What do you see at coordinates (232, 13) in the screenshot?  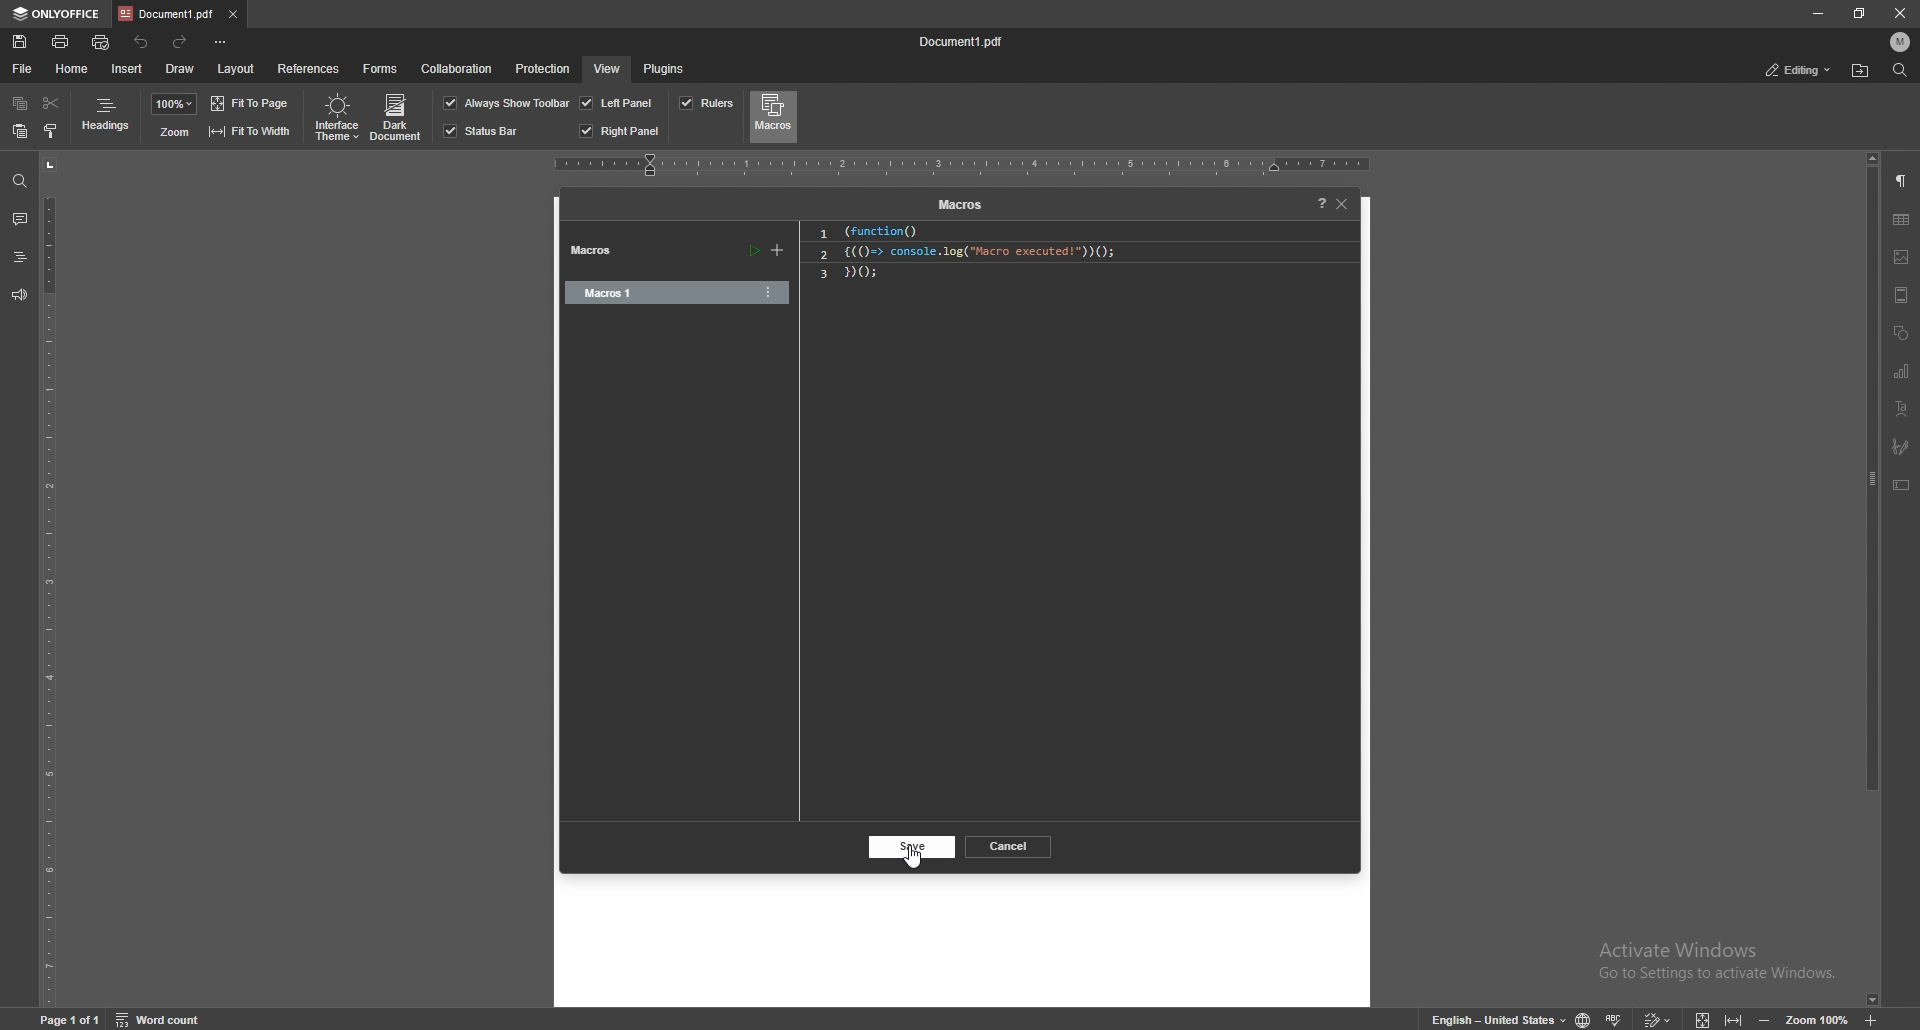 I see `close tab` at bounding box center [232, 13].